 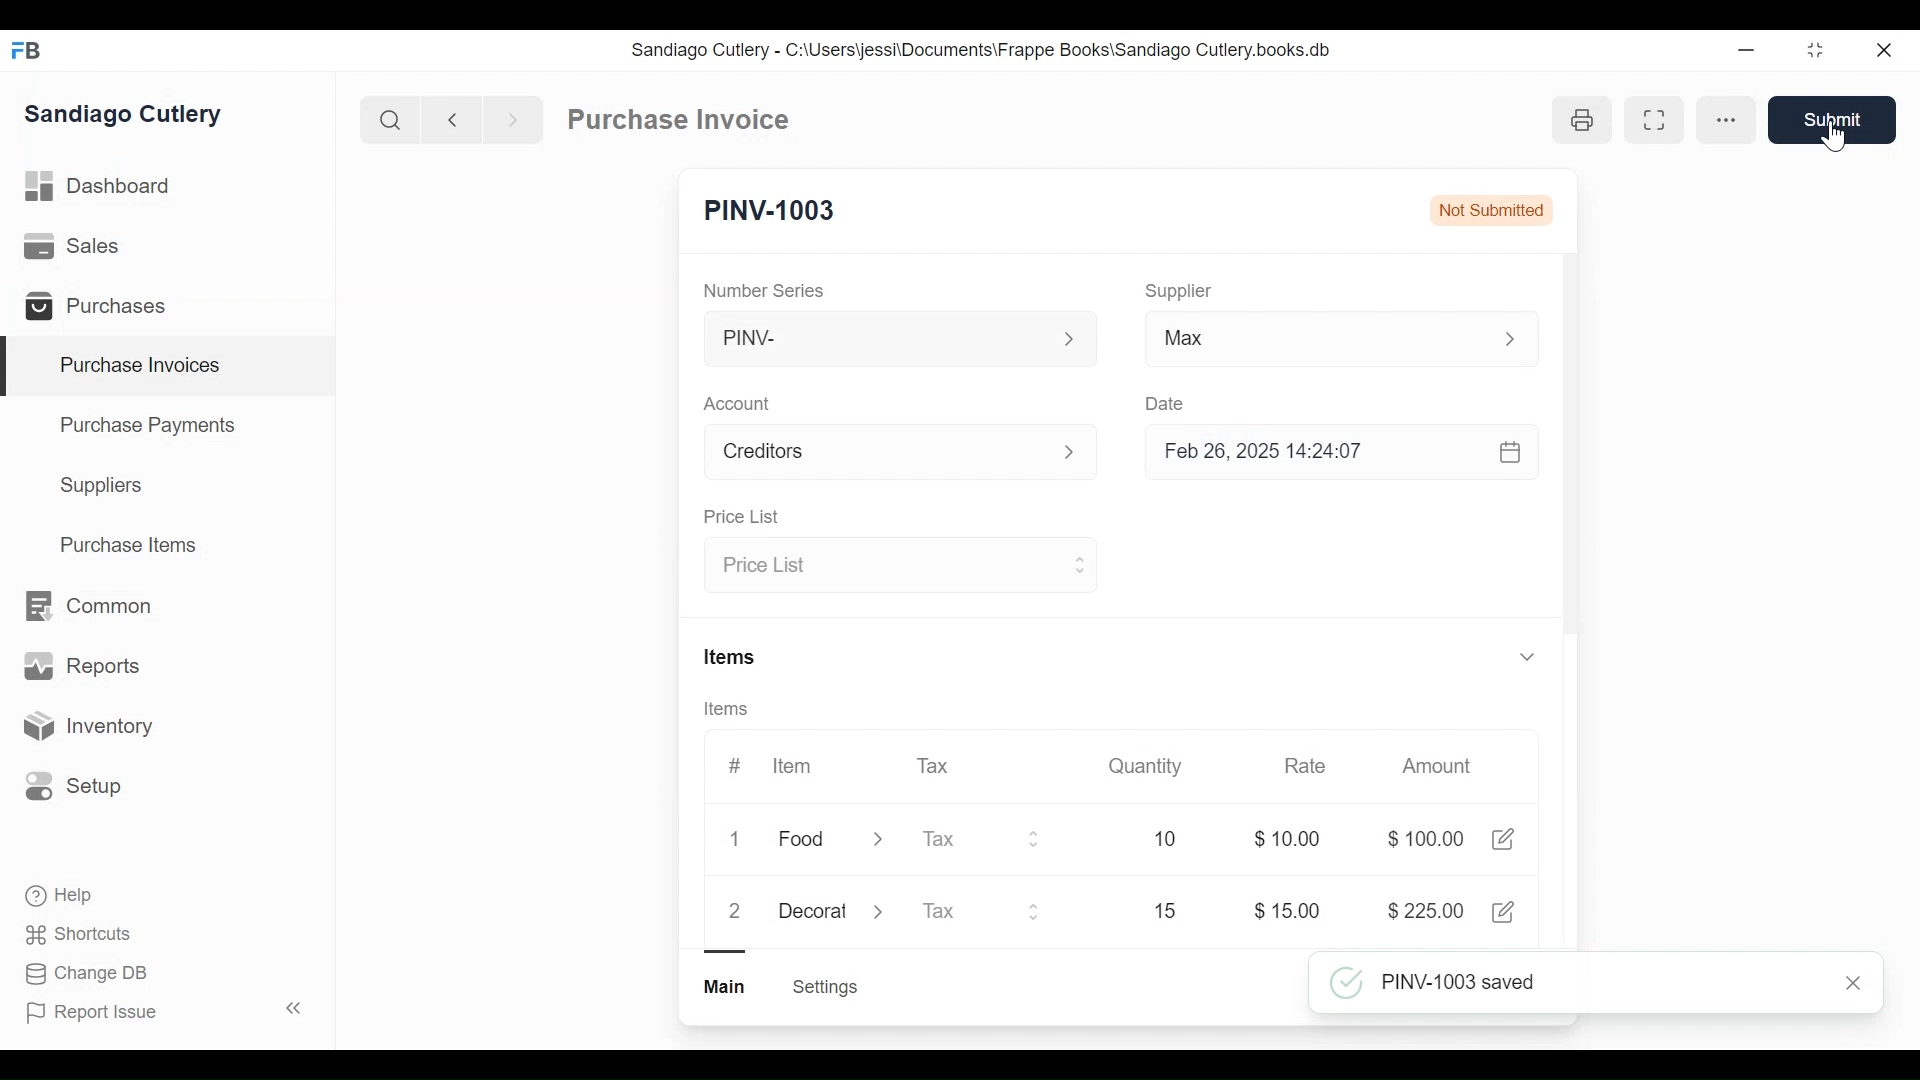 What do you see at coordinates (1857, 982) in the screenshot?
I see `Close` at bounding box center [1857, 982].